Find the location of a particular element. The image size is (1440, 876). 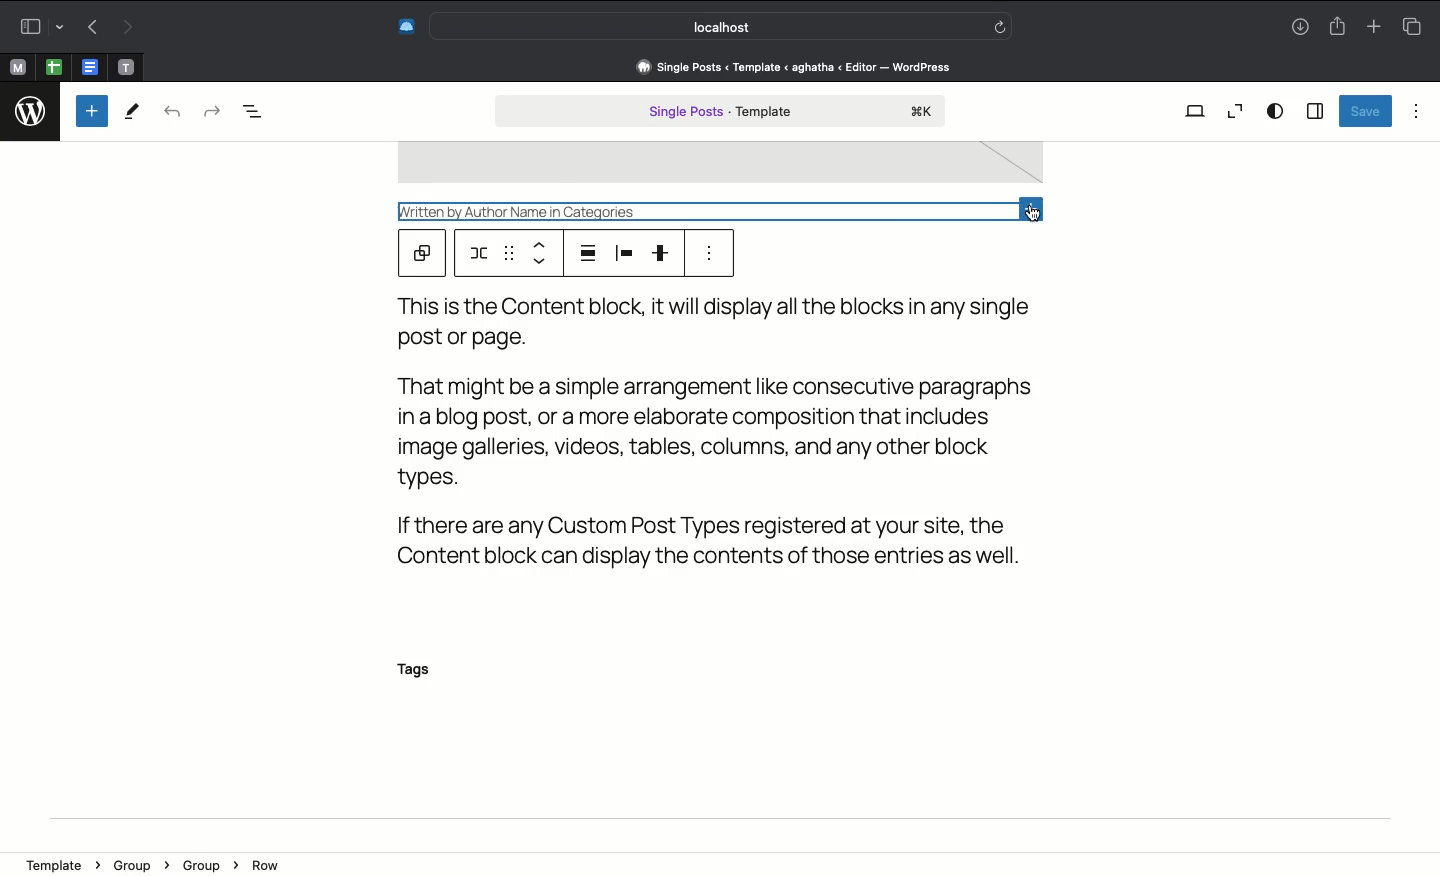

Tabs is located at coordinates (1411, 26).